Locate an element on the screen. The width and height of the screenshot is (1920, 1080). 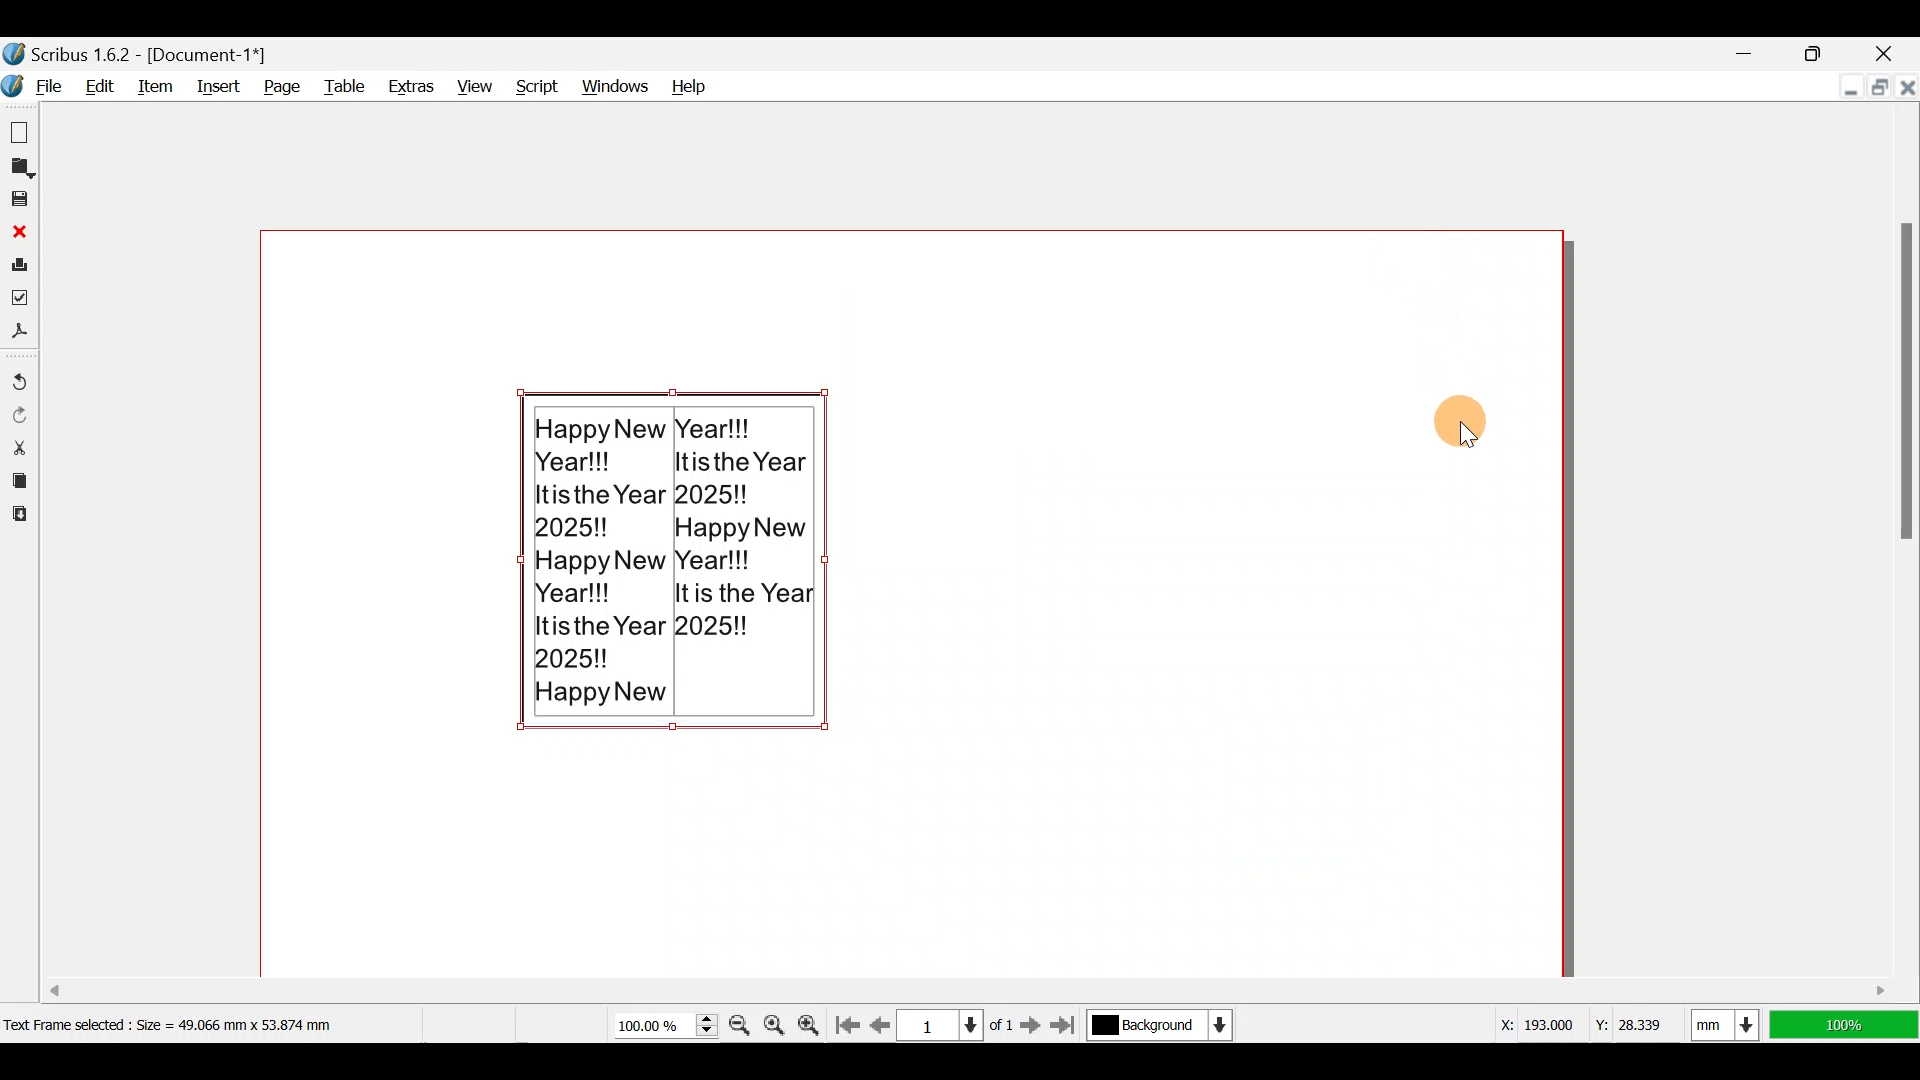
File is located at coordinates (38, 88).